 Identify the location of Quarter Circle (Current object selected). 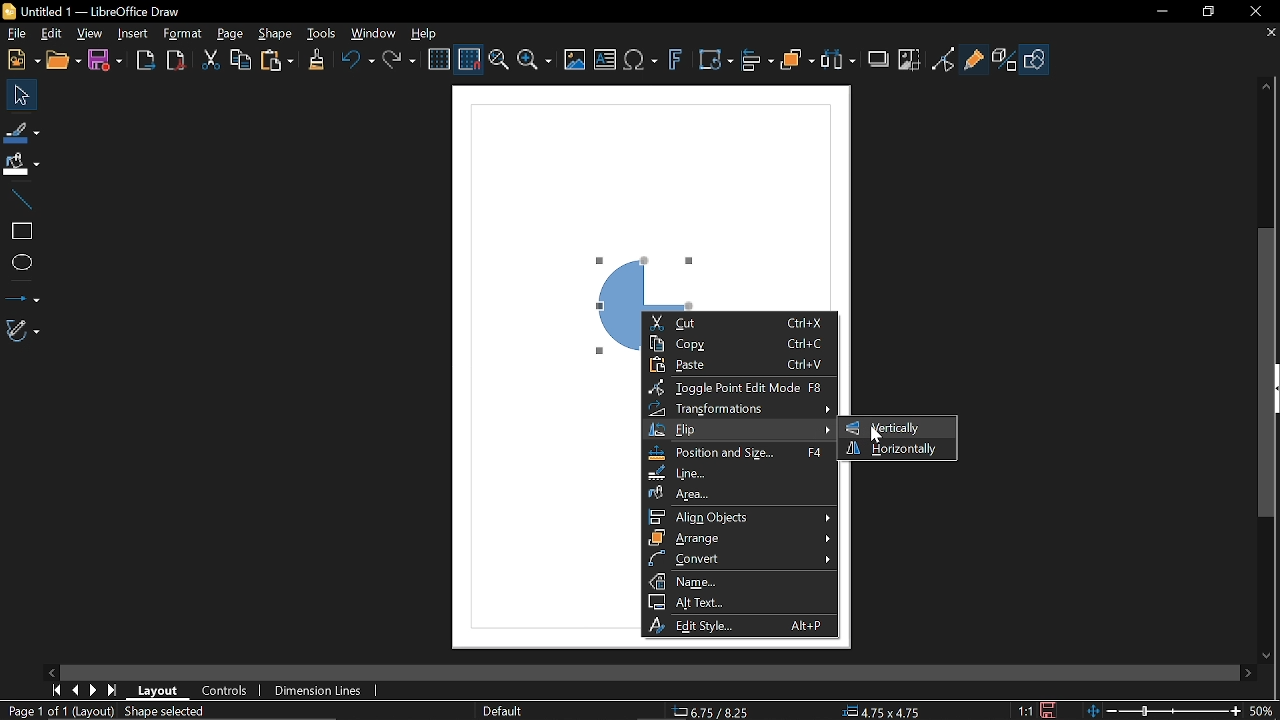
(642, 266).